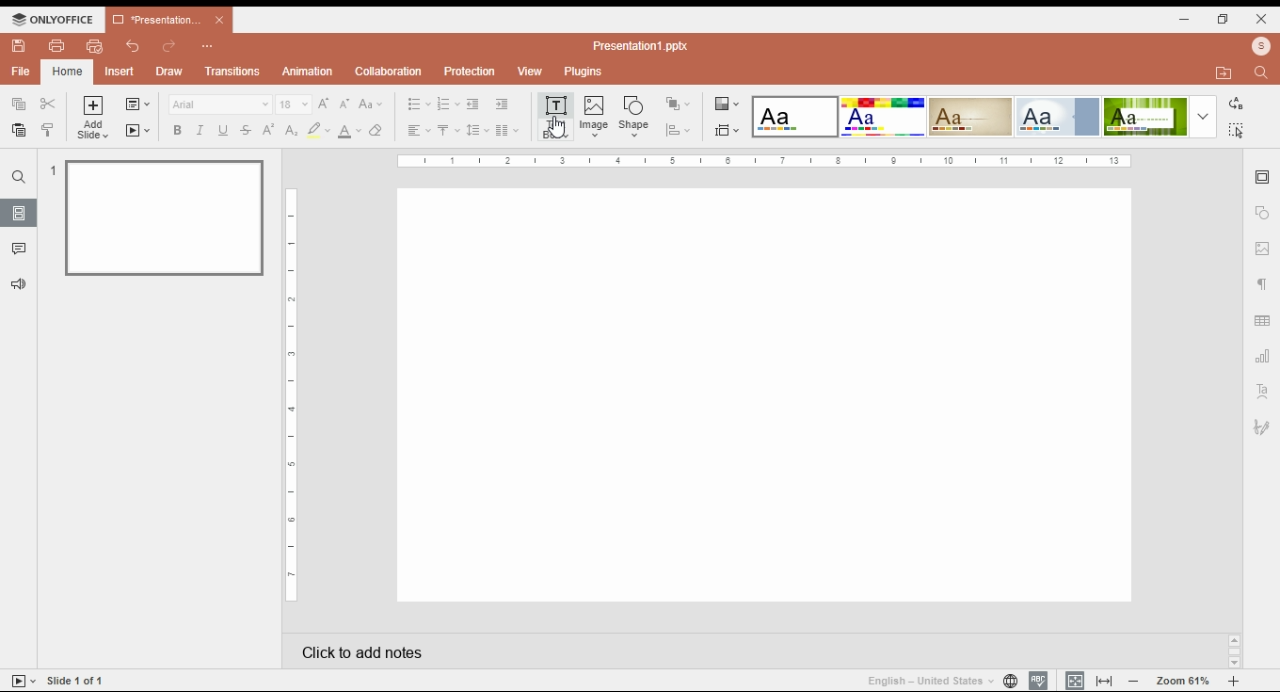  What do you see at coordinates (200, 130) in the screenshot?
I see `italics` at bounding box center [200, 130].